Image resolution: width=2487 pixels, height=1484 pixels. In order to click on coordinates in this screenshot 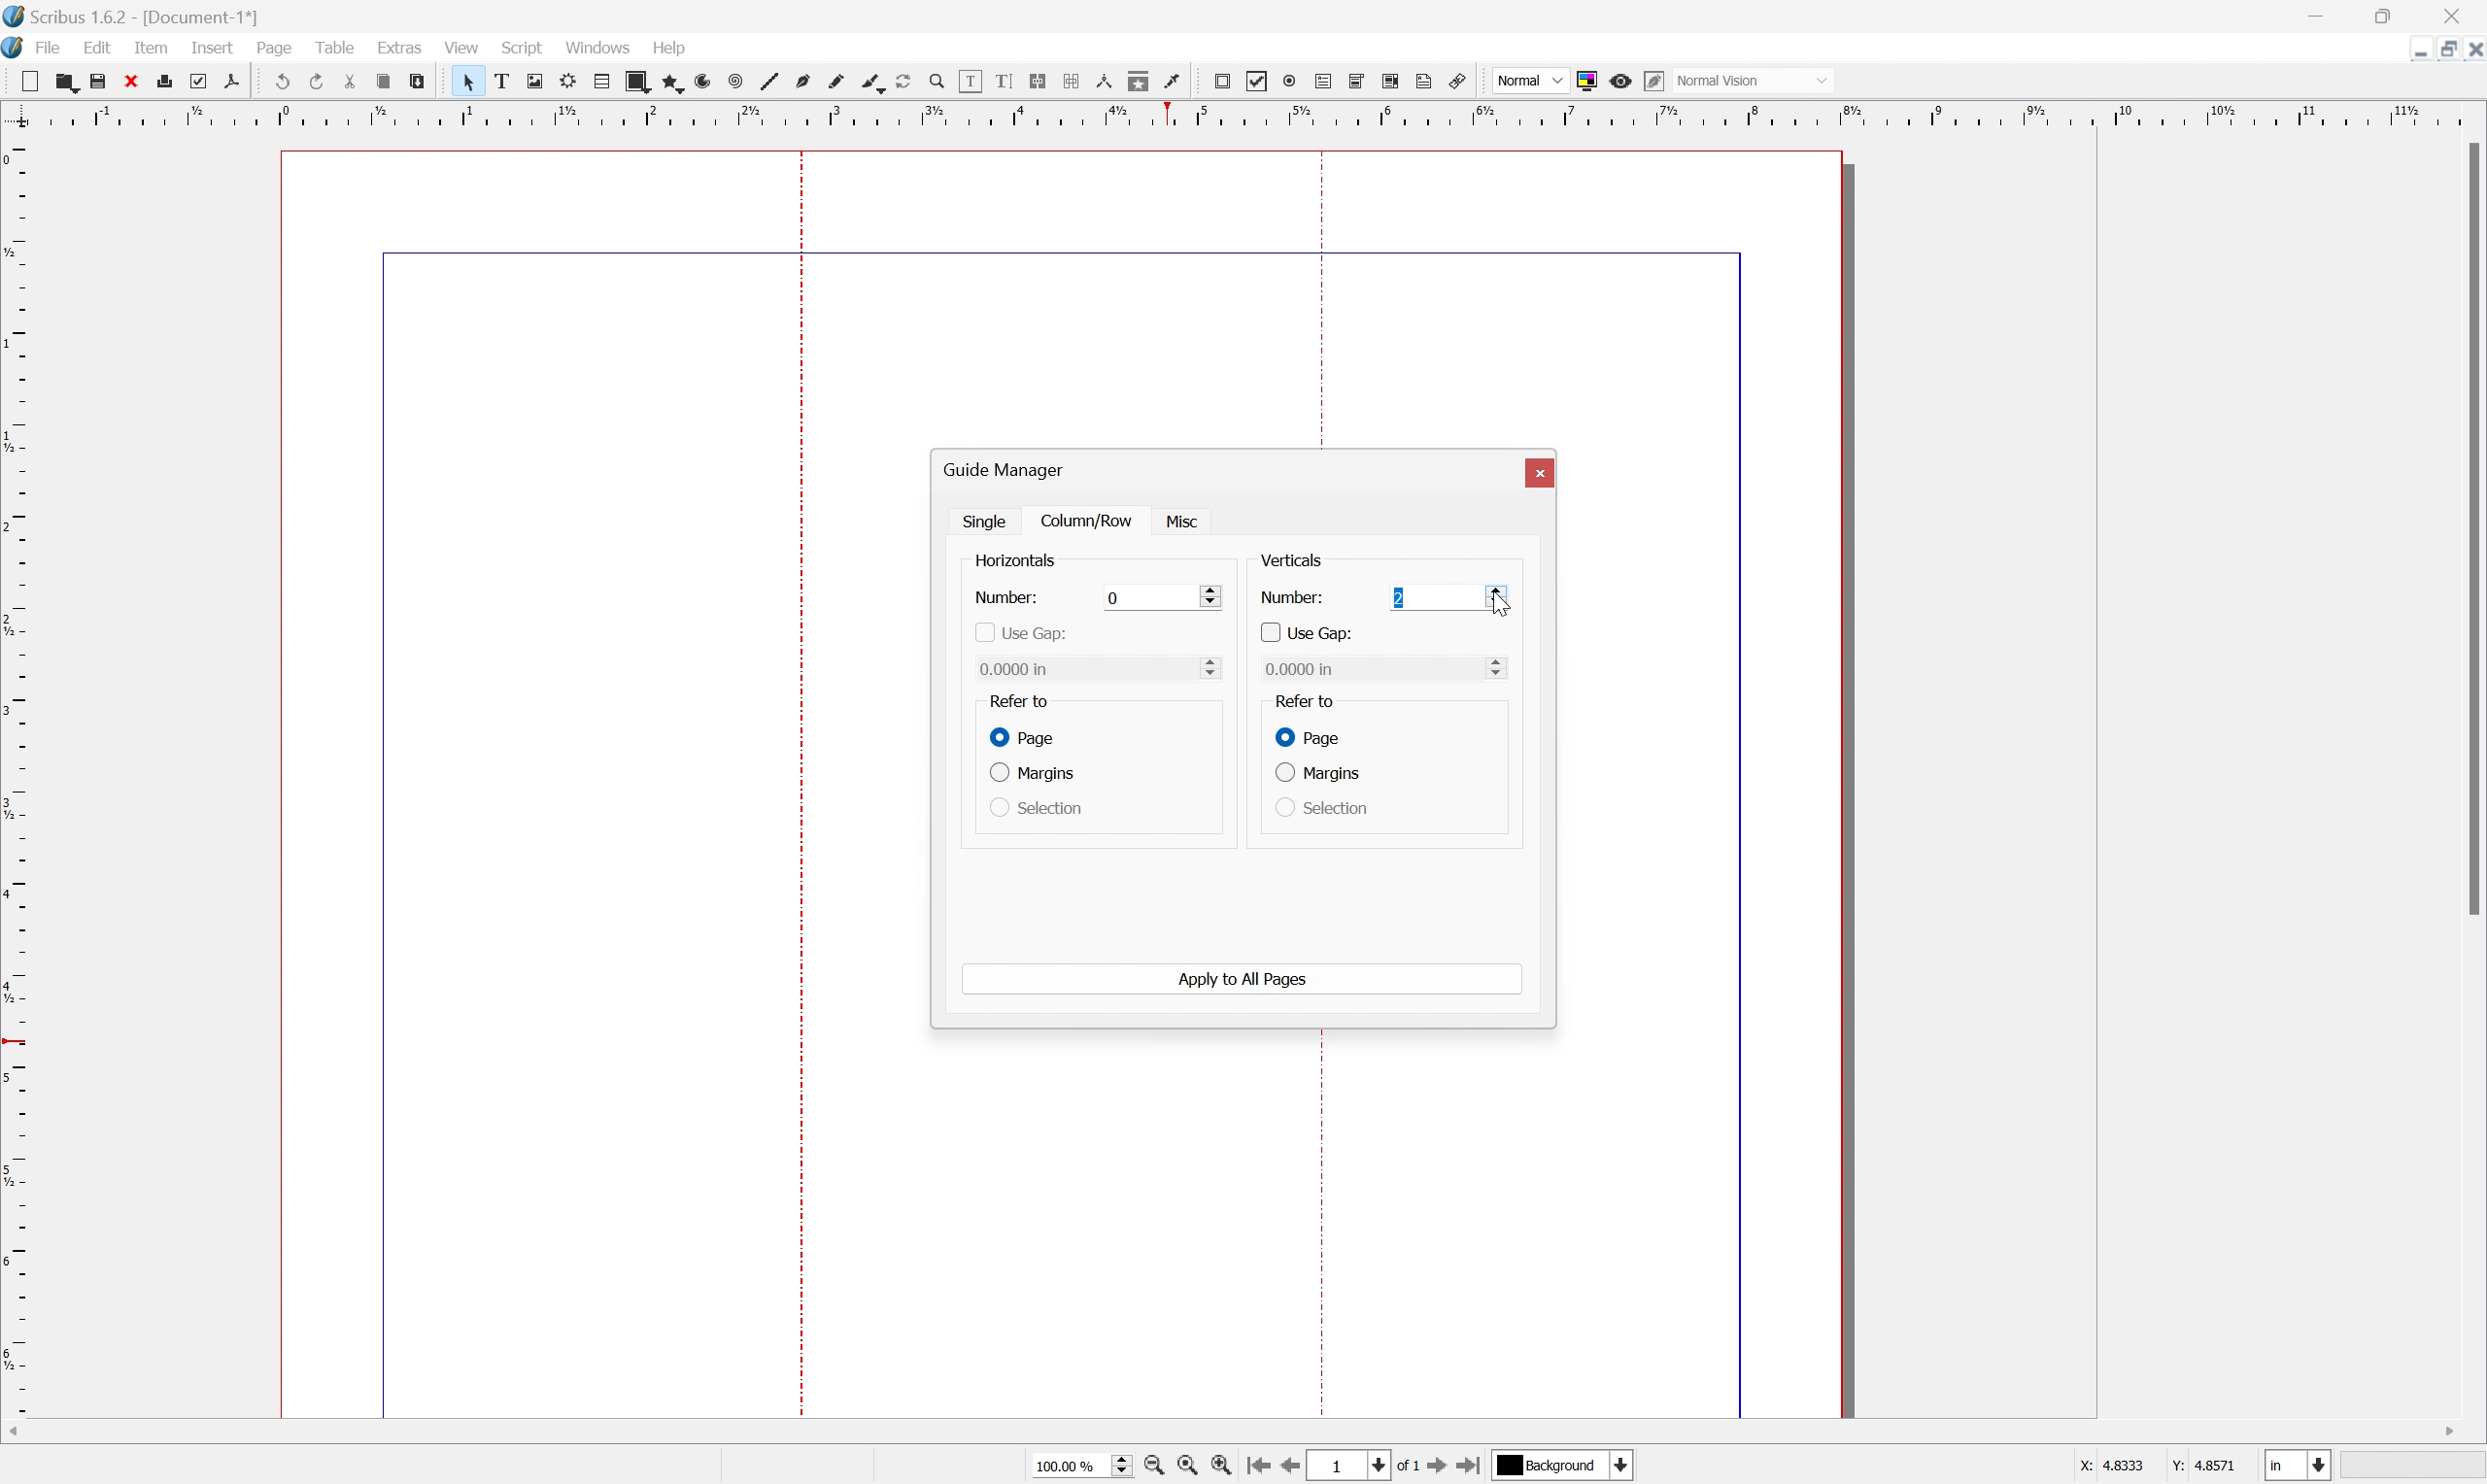, I will do `click(2158, 1470)`.